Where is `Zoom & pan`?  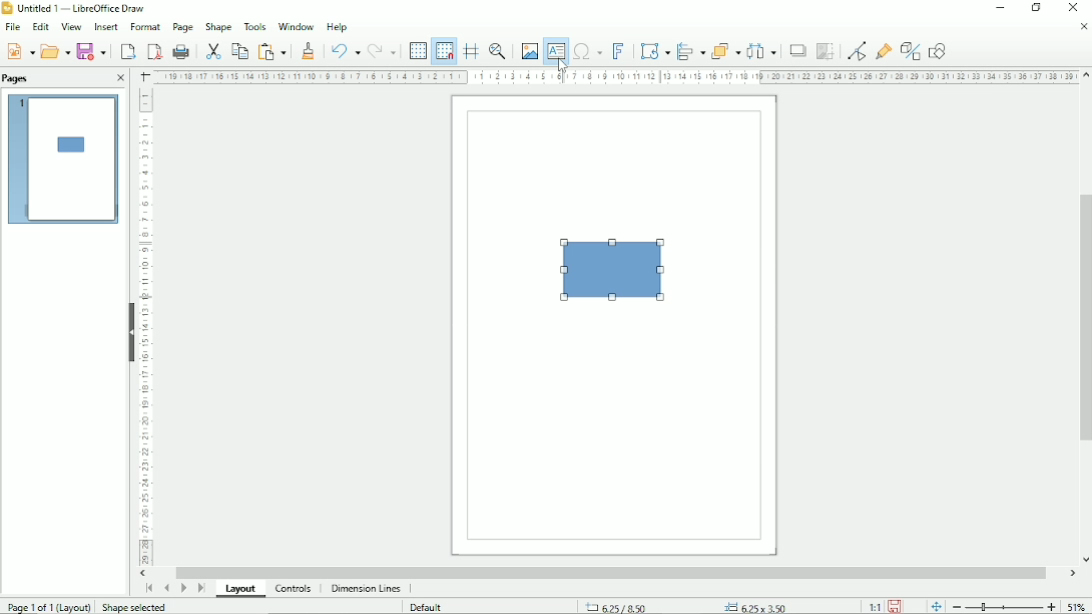
Zoom & pan is located at coordinates (499, 49).